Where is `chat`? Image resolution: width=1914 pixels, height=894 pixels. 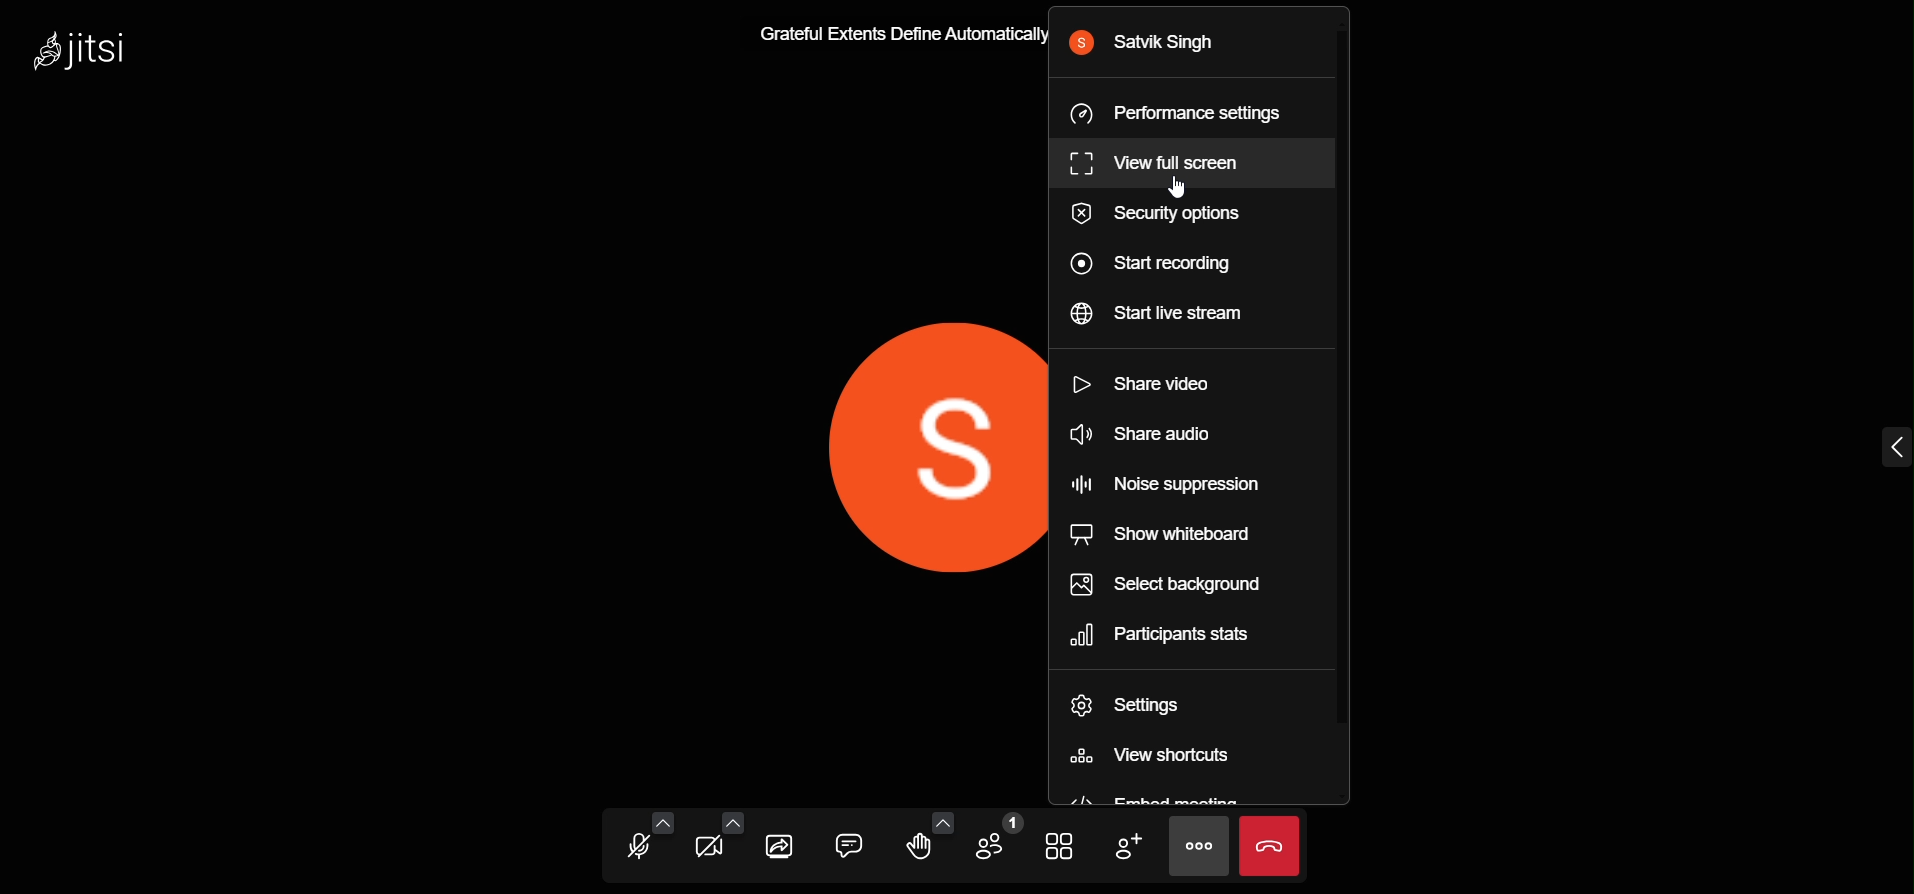
chat is located at coordinates (847, 844).